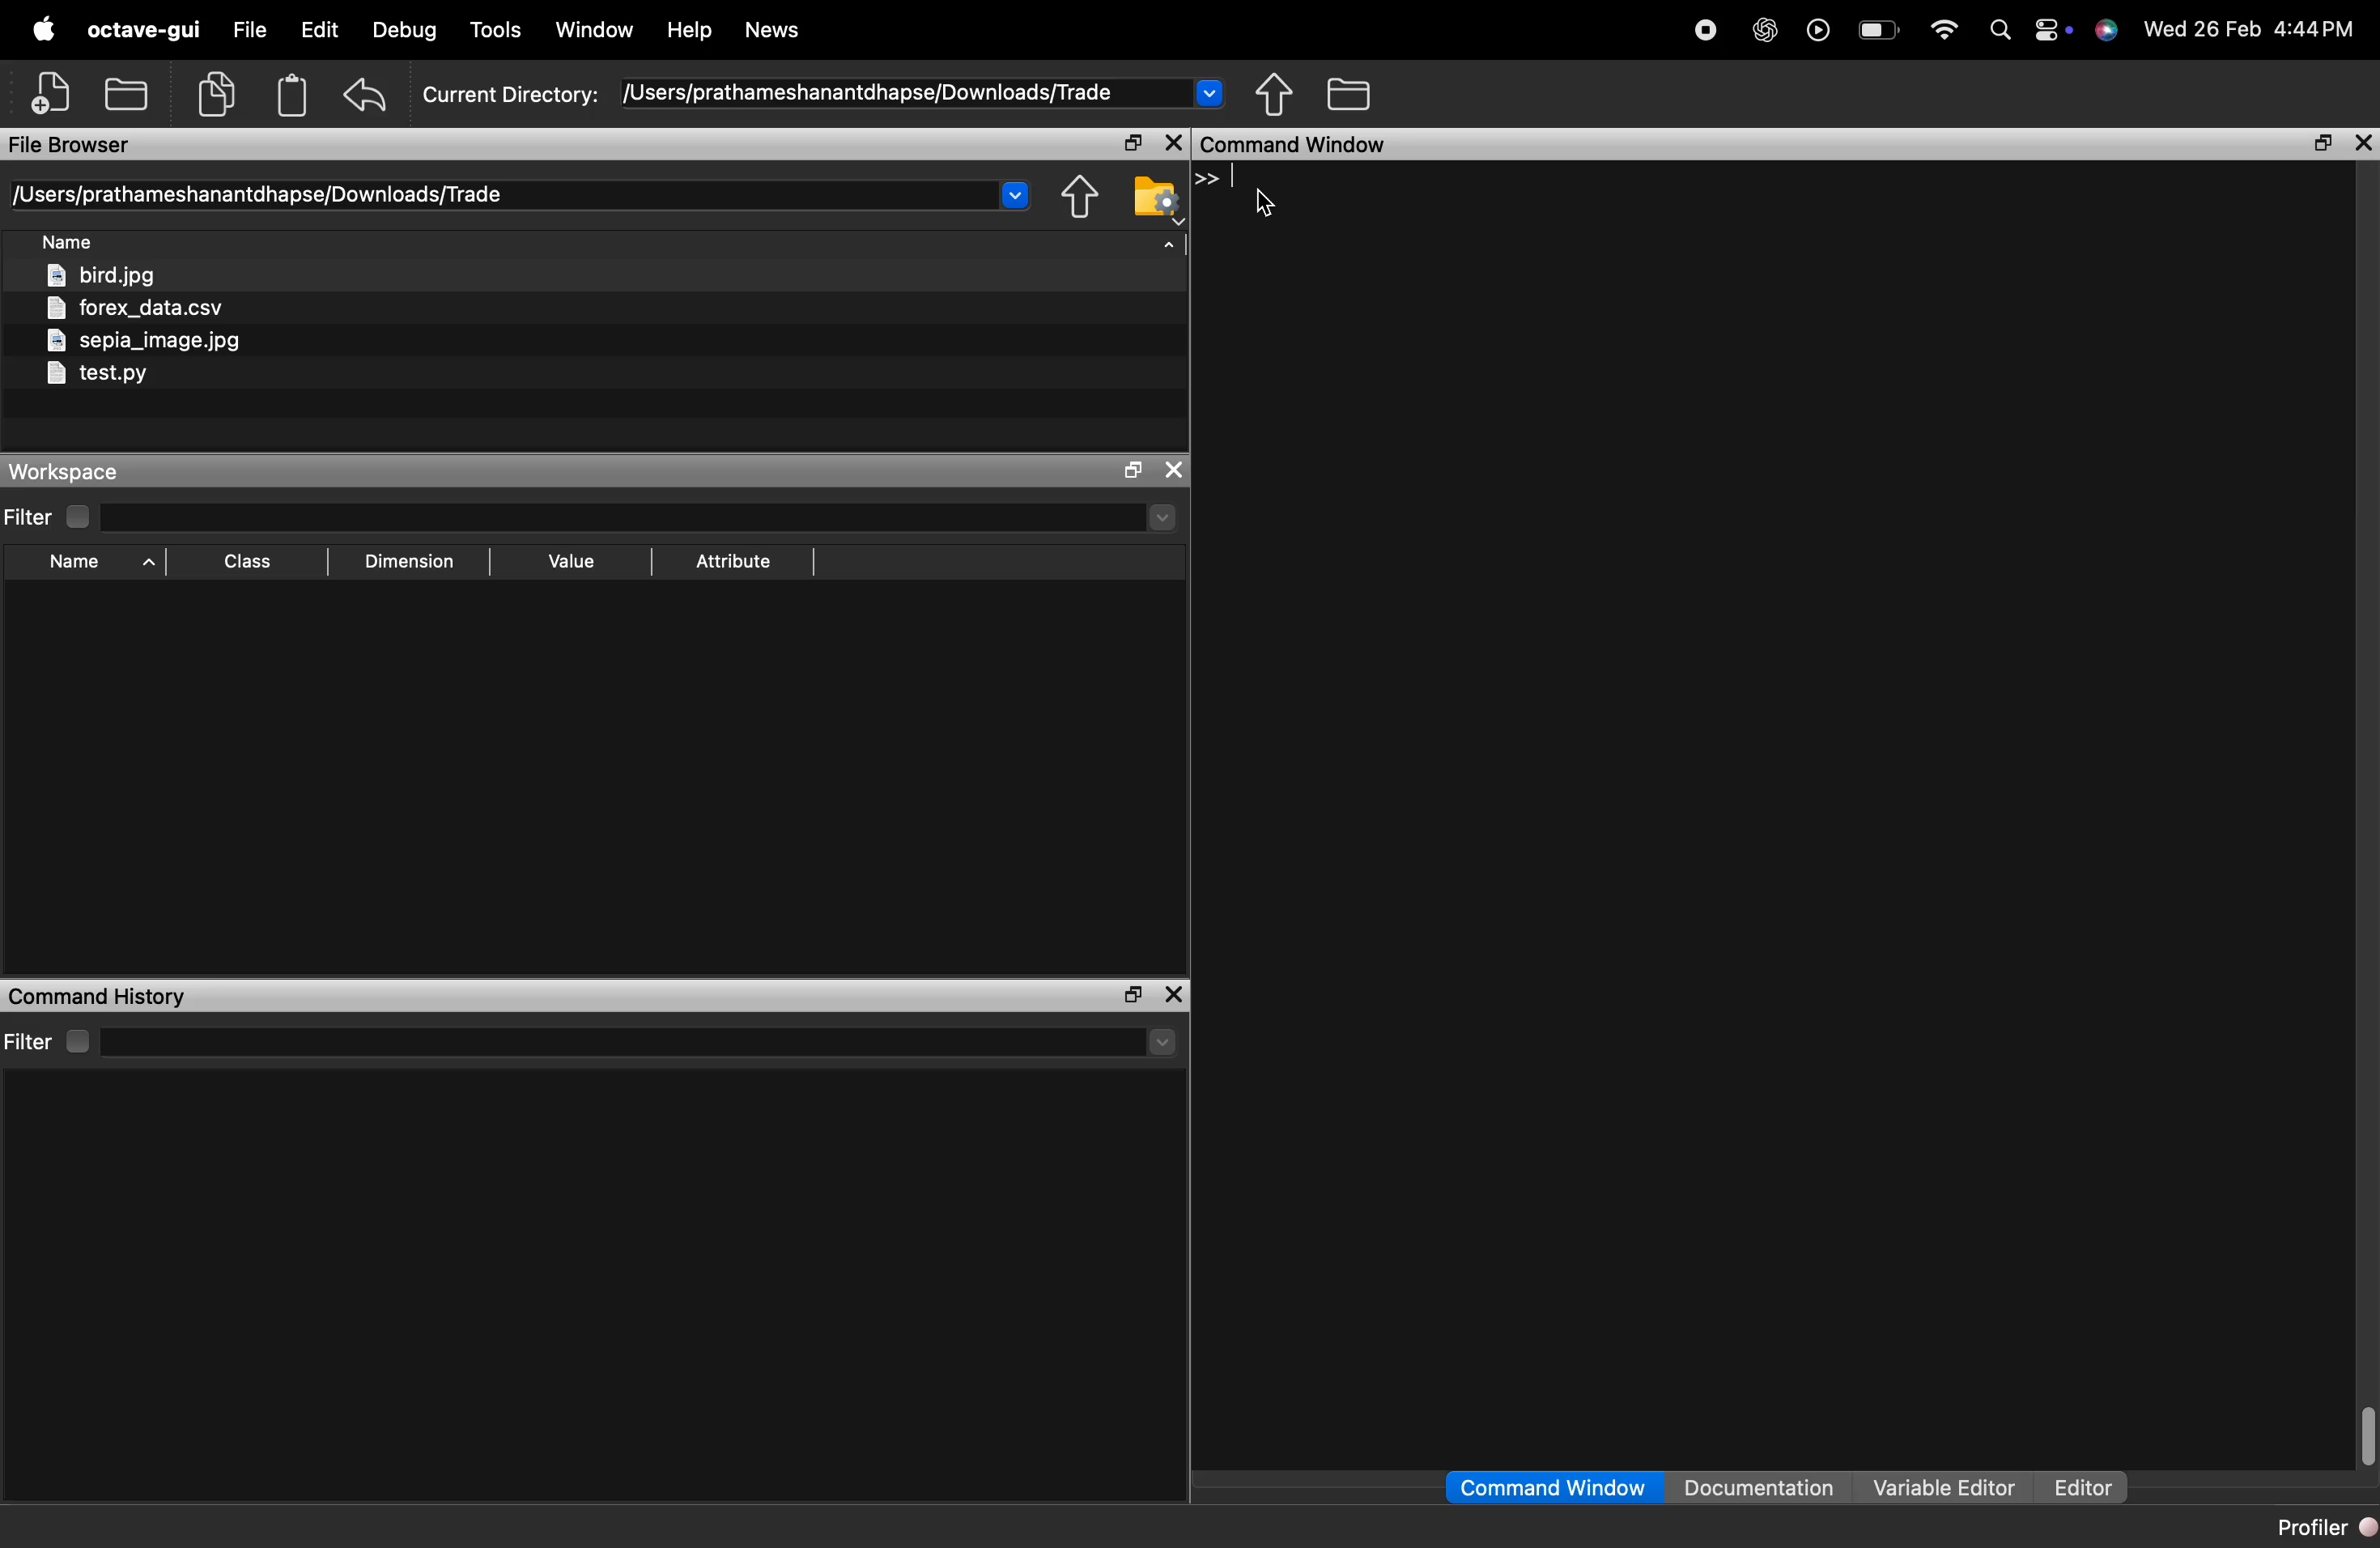 This screenshot has width=2380, height=1548. What do you see at coordinates (1137, 470) in the screenshot?
I see `open in separate window` at bounding box center [1137, 470].